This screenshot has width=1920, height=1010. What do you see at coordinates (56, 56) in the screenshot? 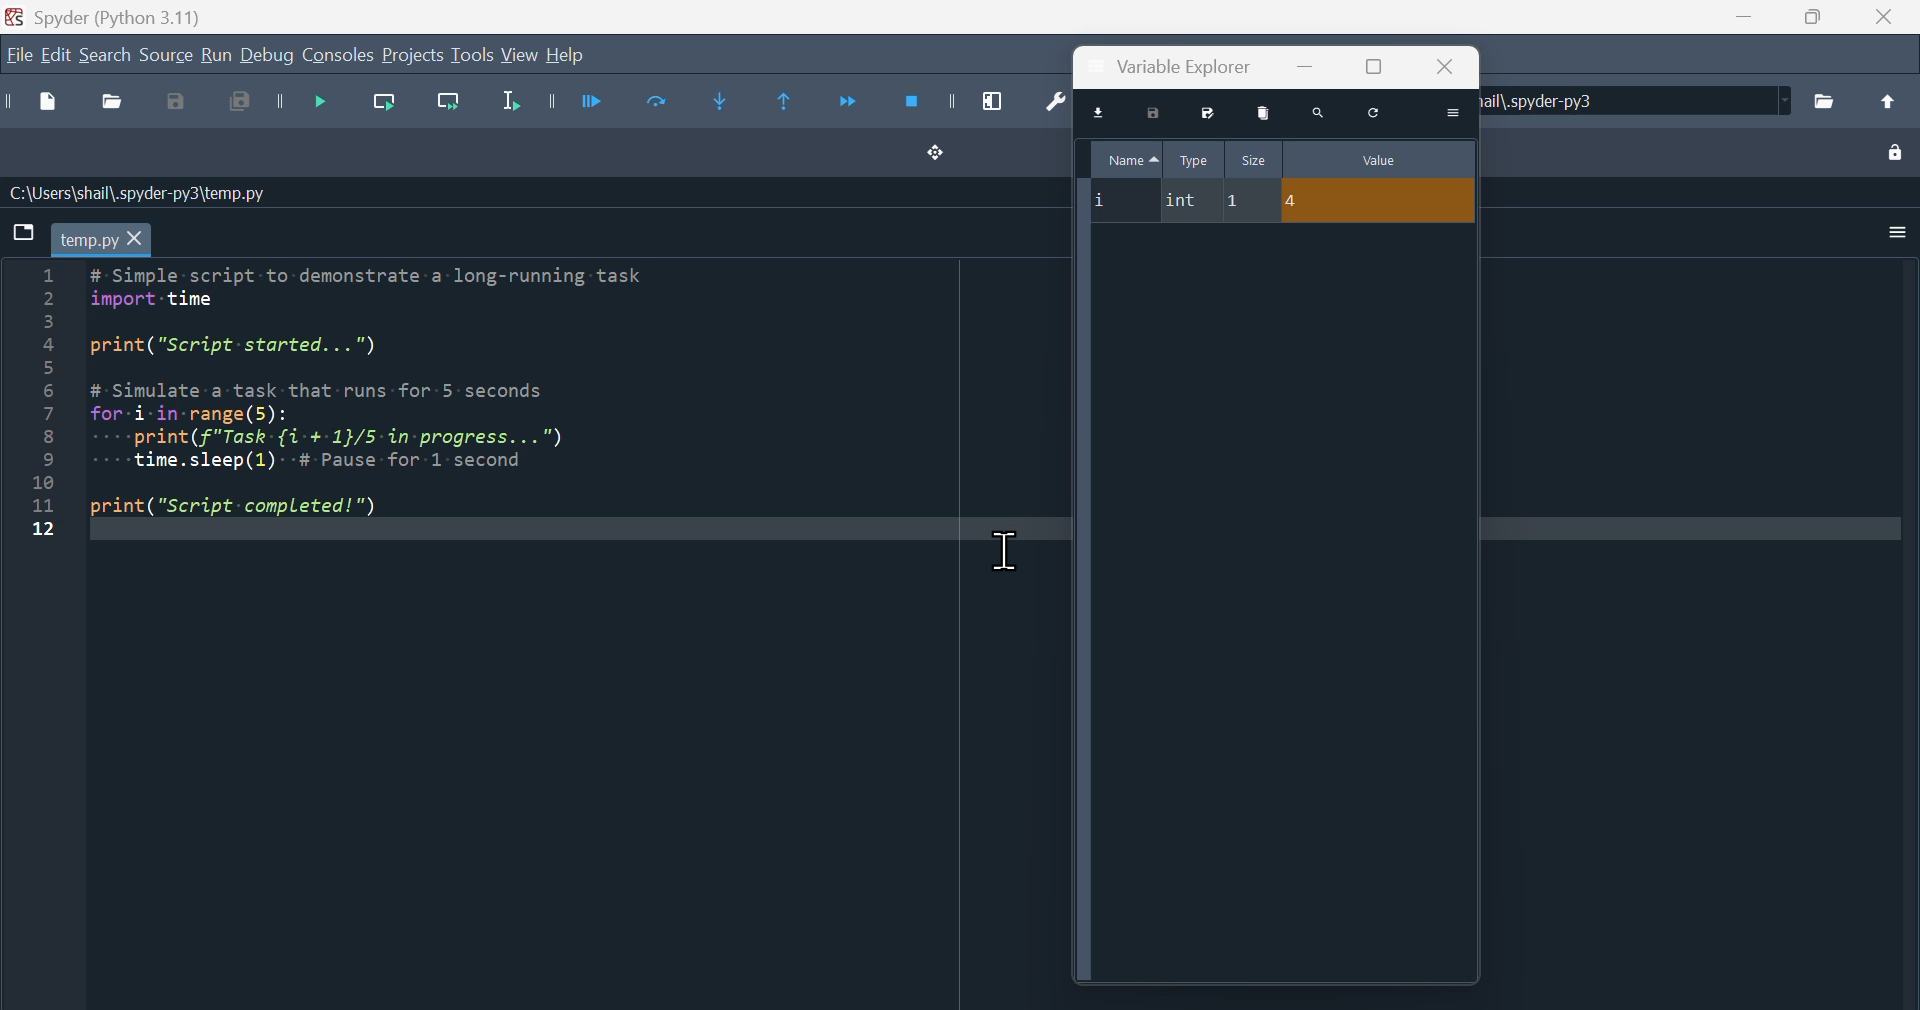
I see `edit` at bounding box center [56, 56].